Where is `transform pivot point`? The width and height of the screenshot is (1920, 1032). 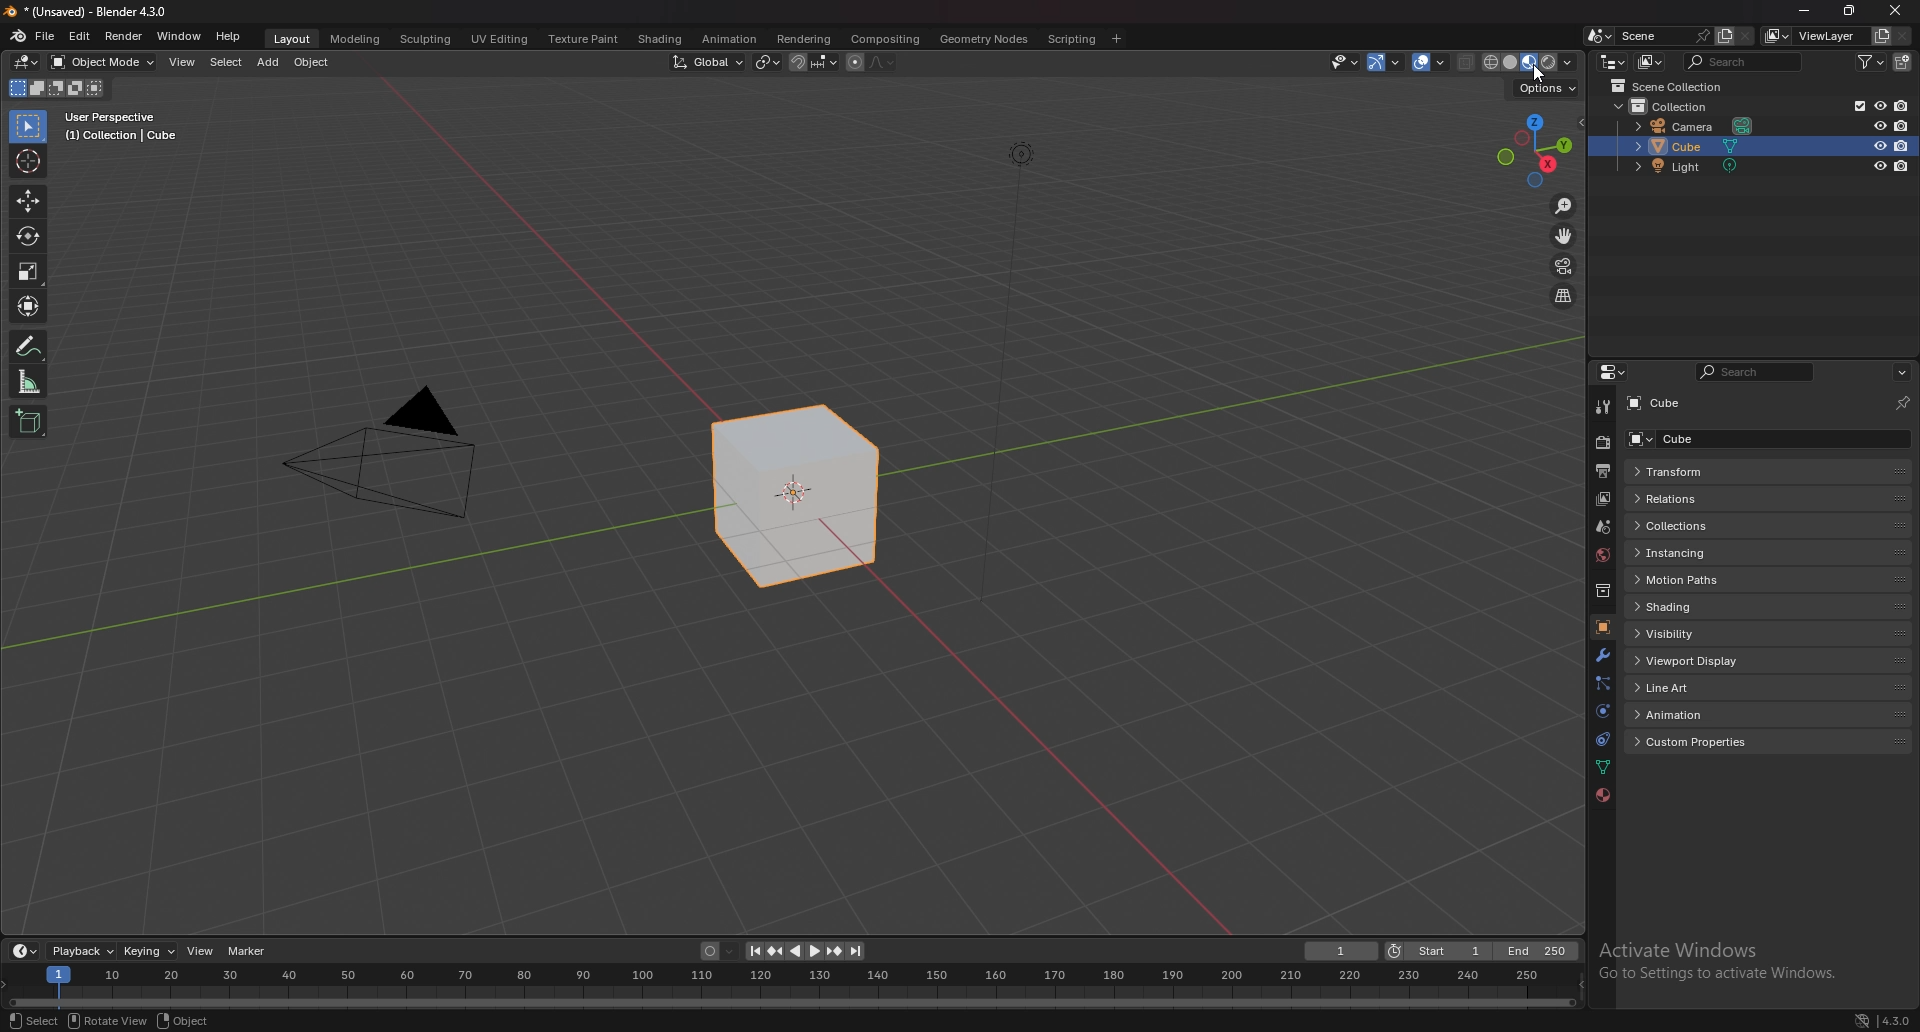
transform pivot point is located at coordinates (769, 63).